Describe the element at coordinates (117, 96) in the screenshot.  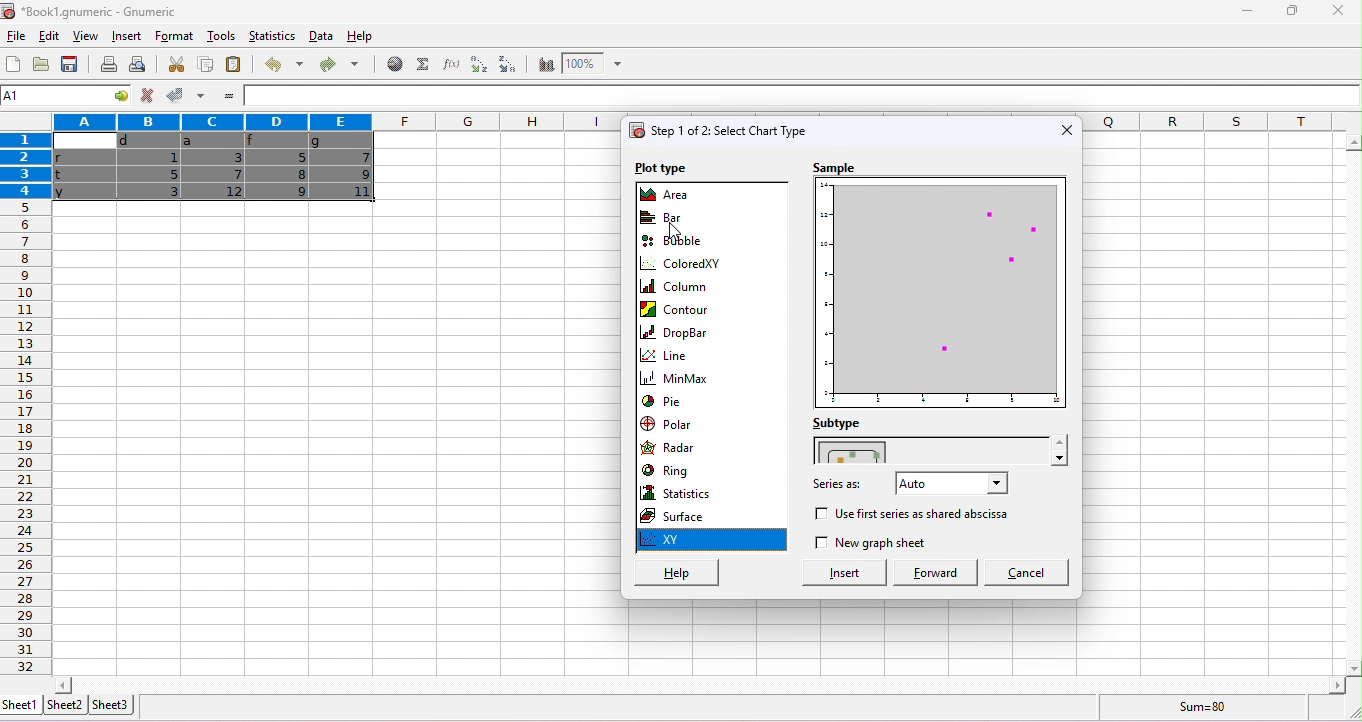
I see `cell options` at that location.